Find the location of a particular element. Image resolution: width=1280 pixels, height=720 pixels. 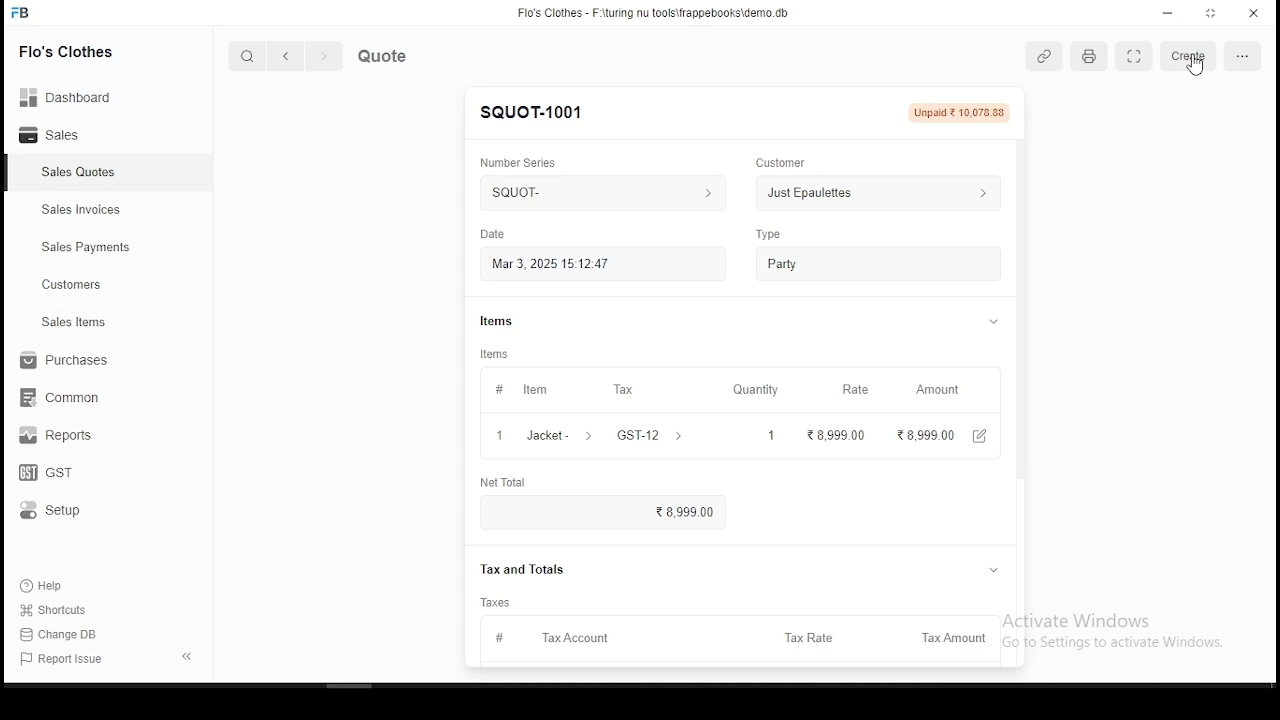

back is located at coordinates (283, 55).